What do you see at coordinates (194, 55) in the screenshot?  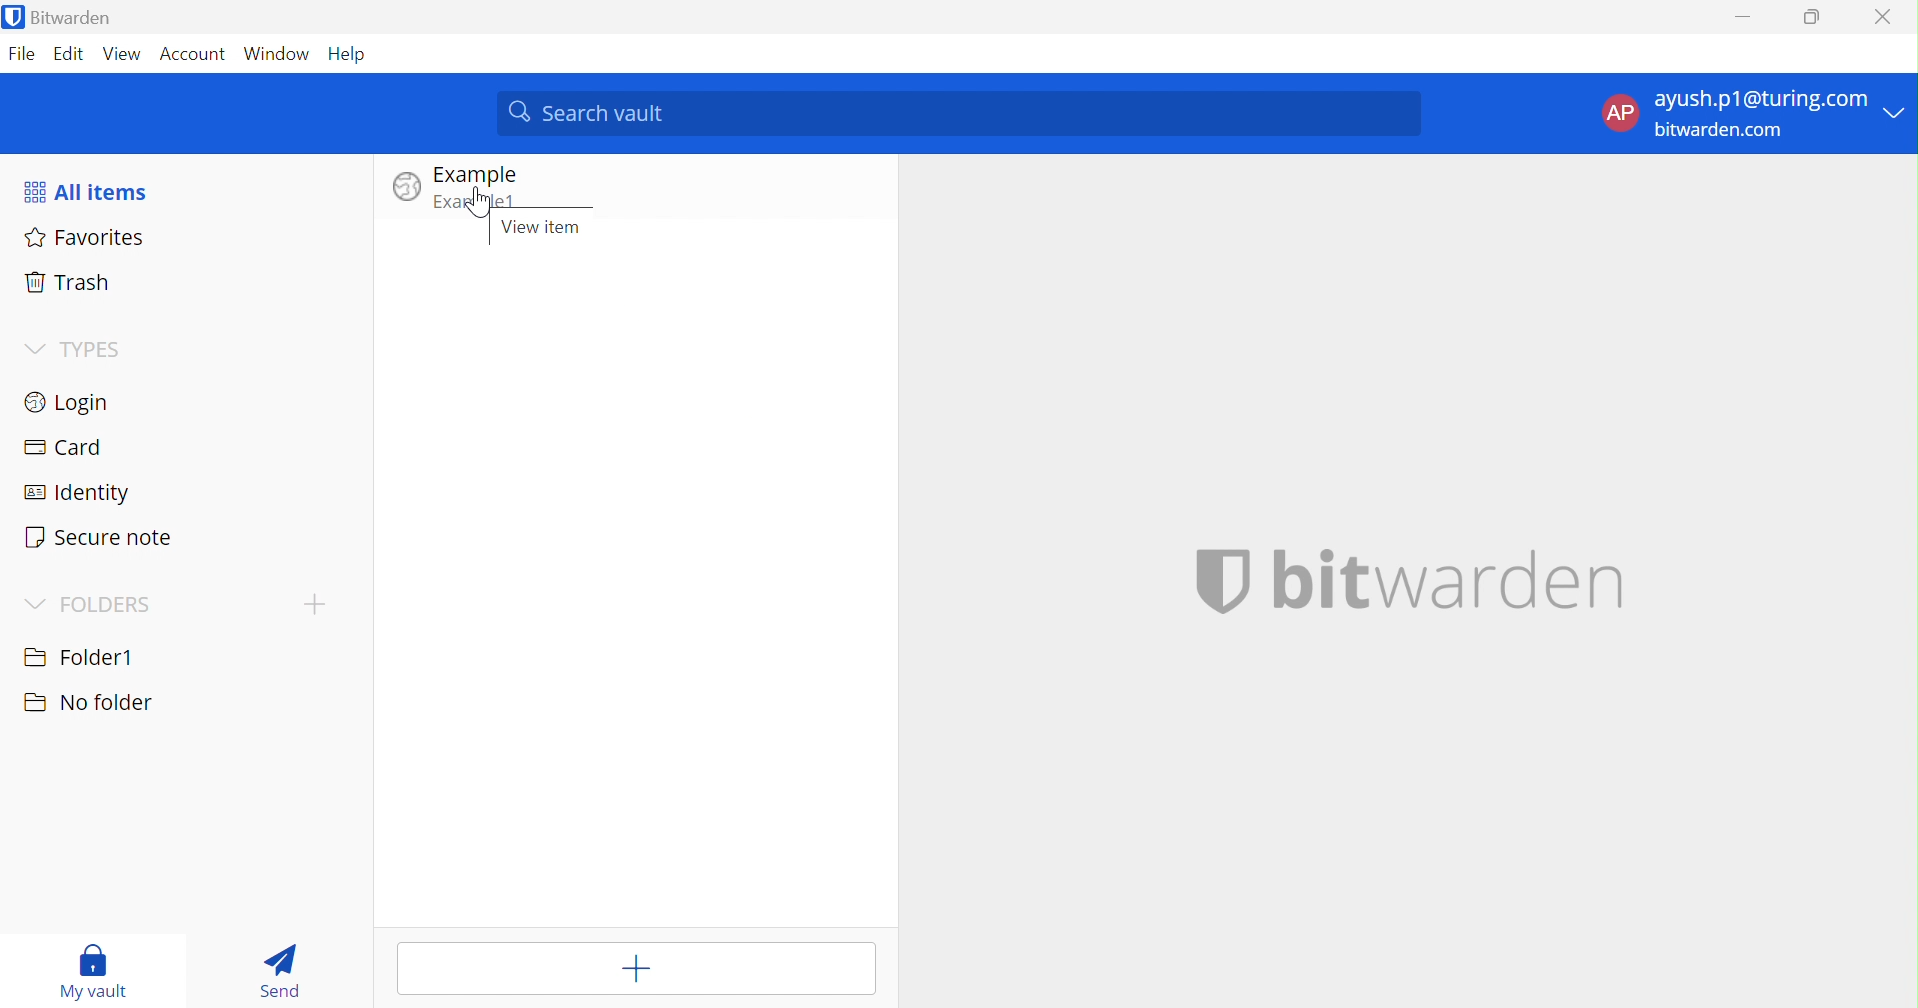 I see `Account` at bounding box center [194, 55].